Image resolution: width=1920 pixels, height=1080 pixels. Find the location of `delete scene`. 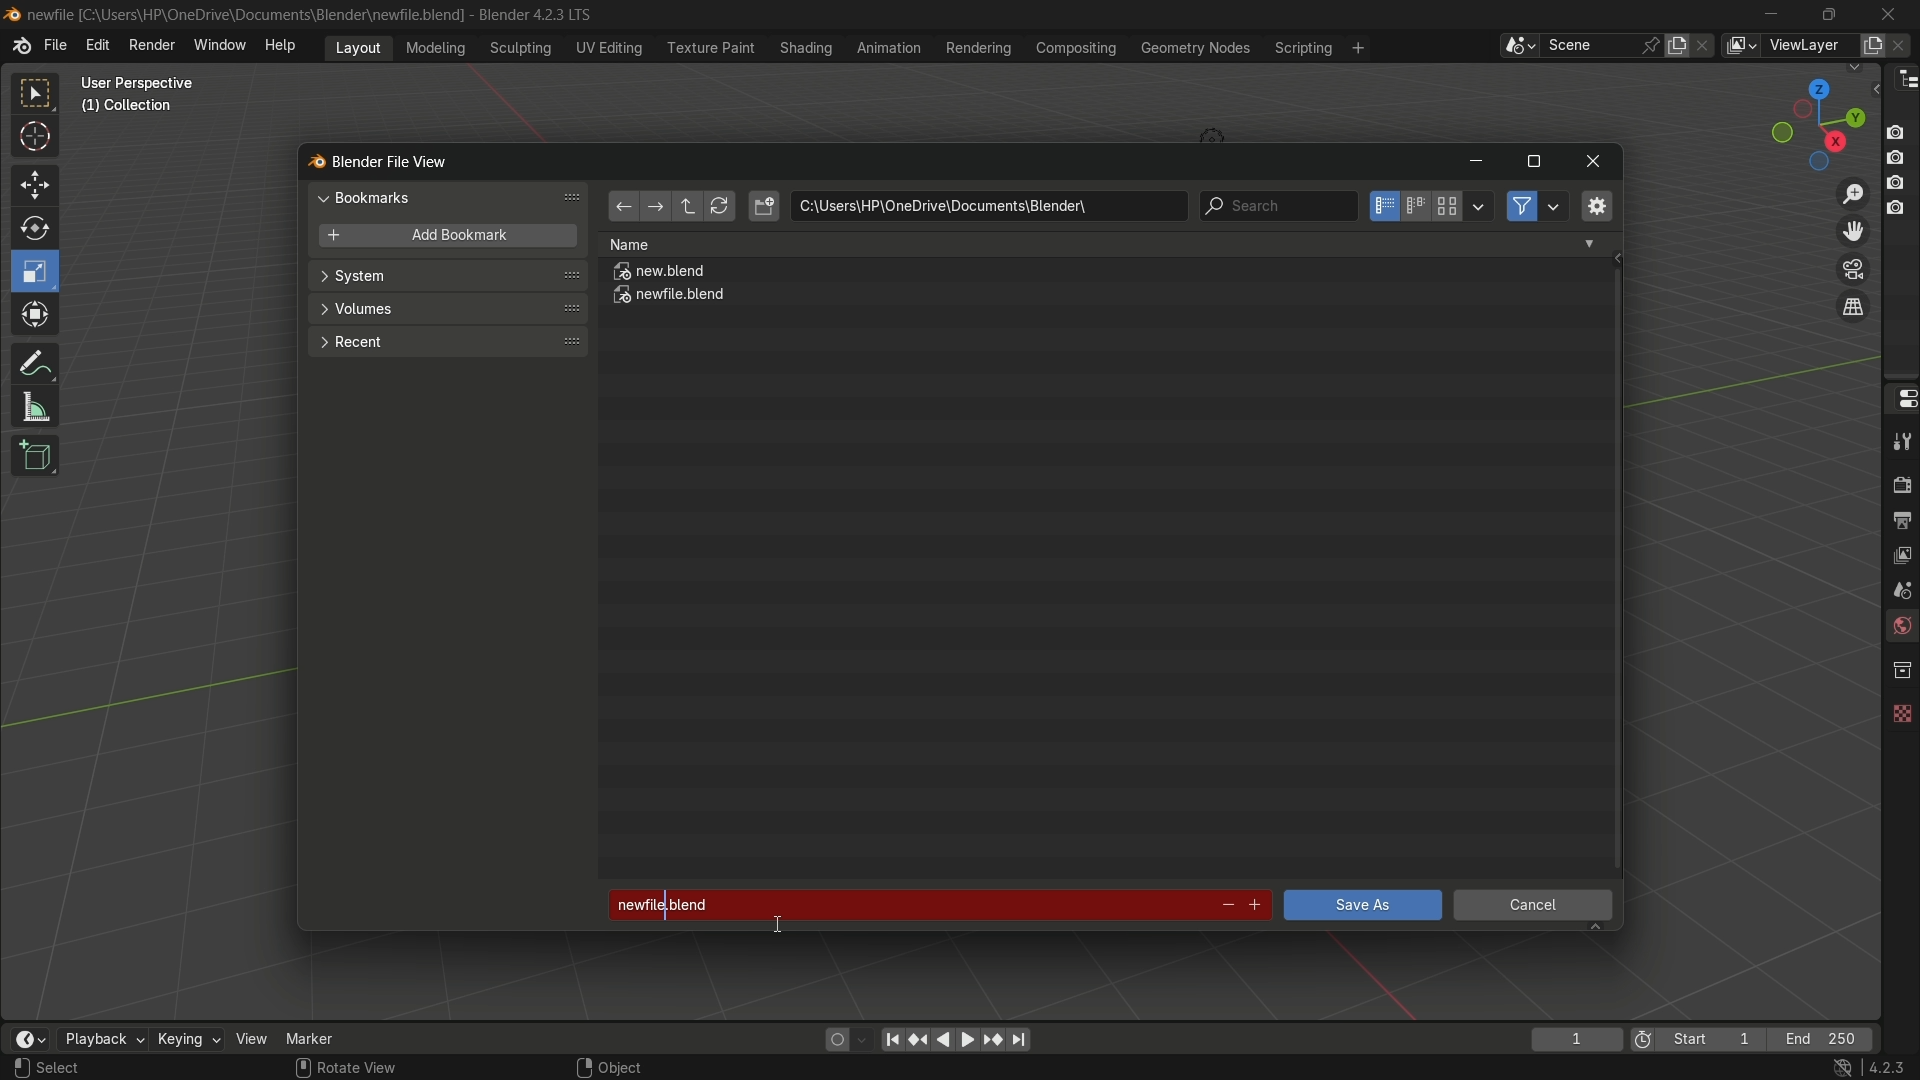

delete scene is located at coordinates (1705, 45).